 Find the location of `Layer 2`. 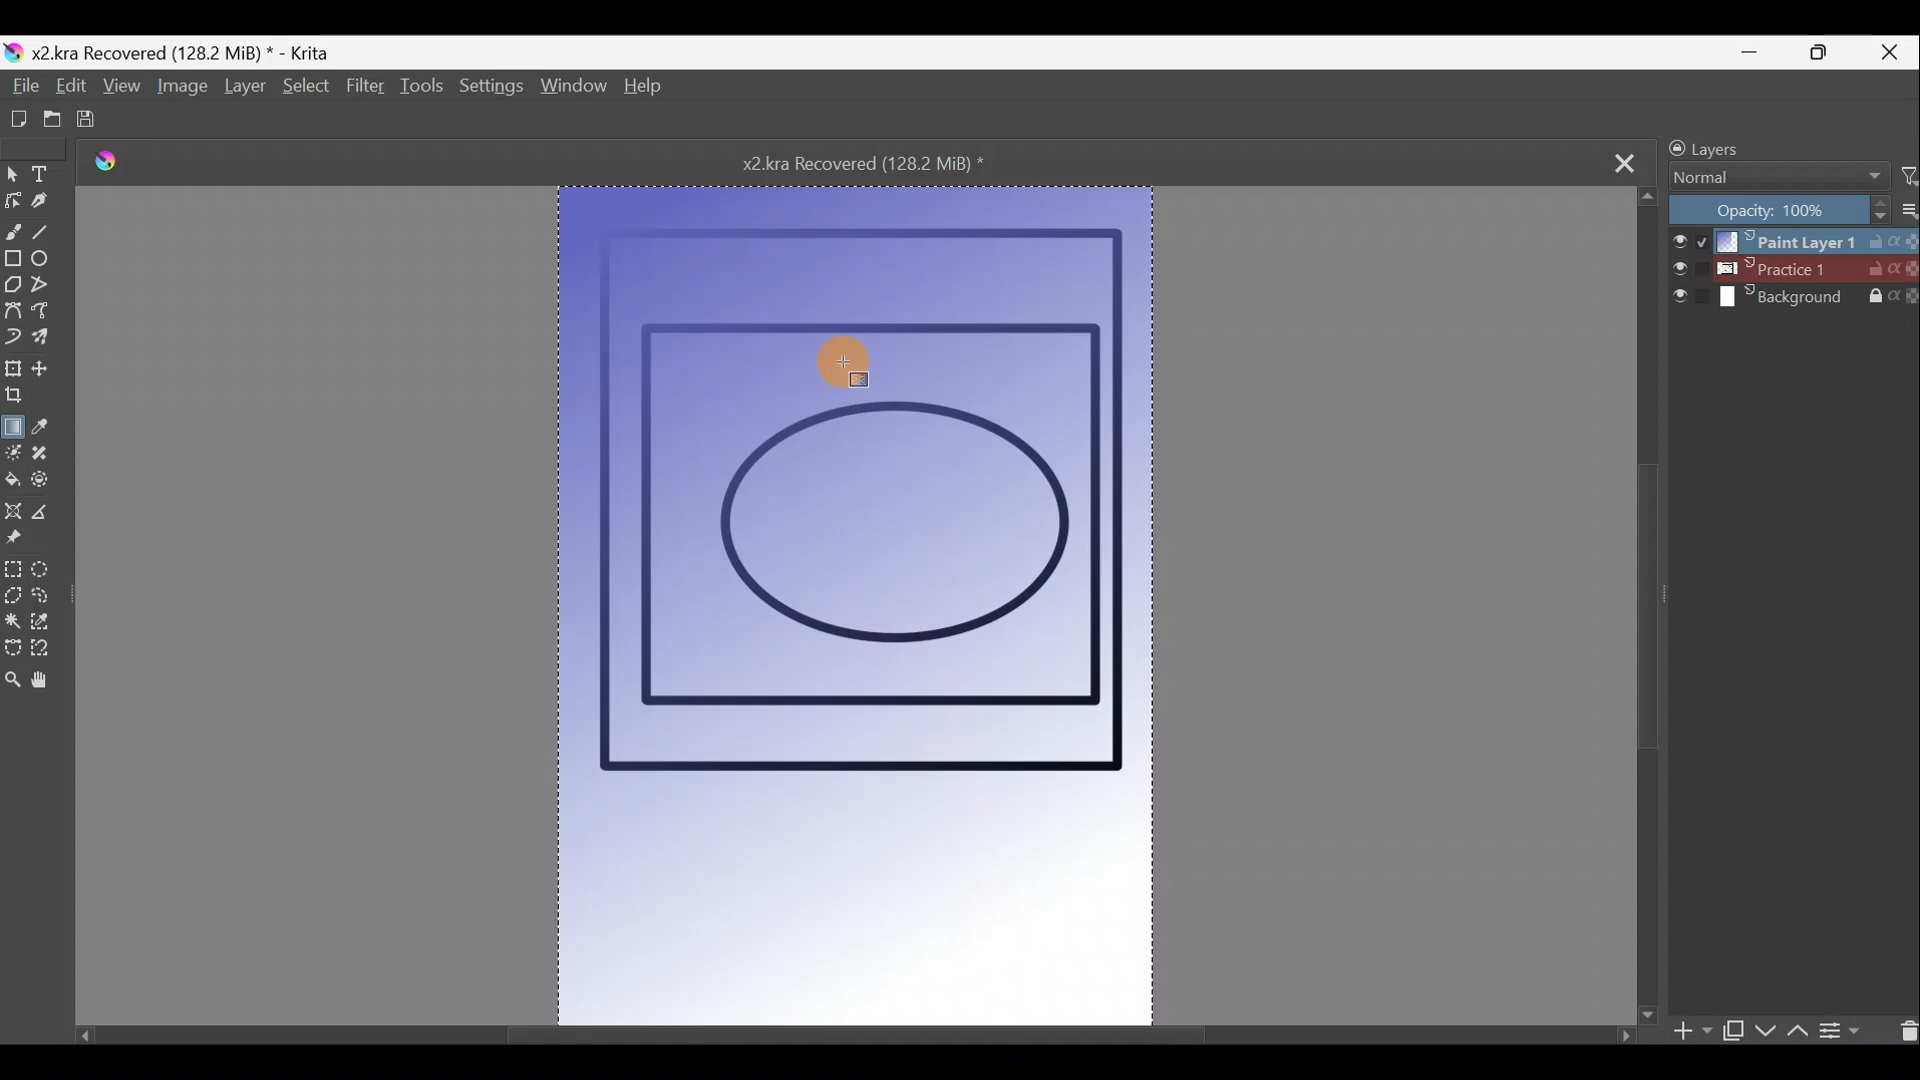

Layer 2 is located at coordinates (1793, 269).